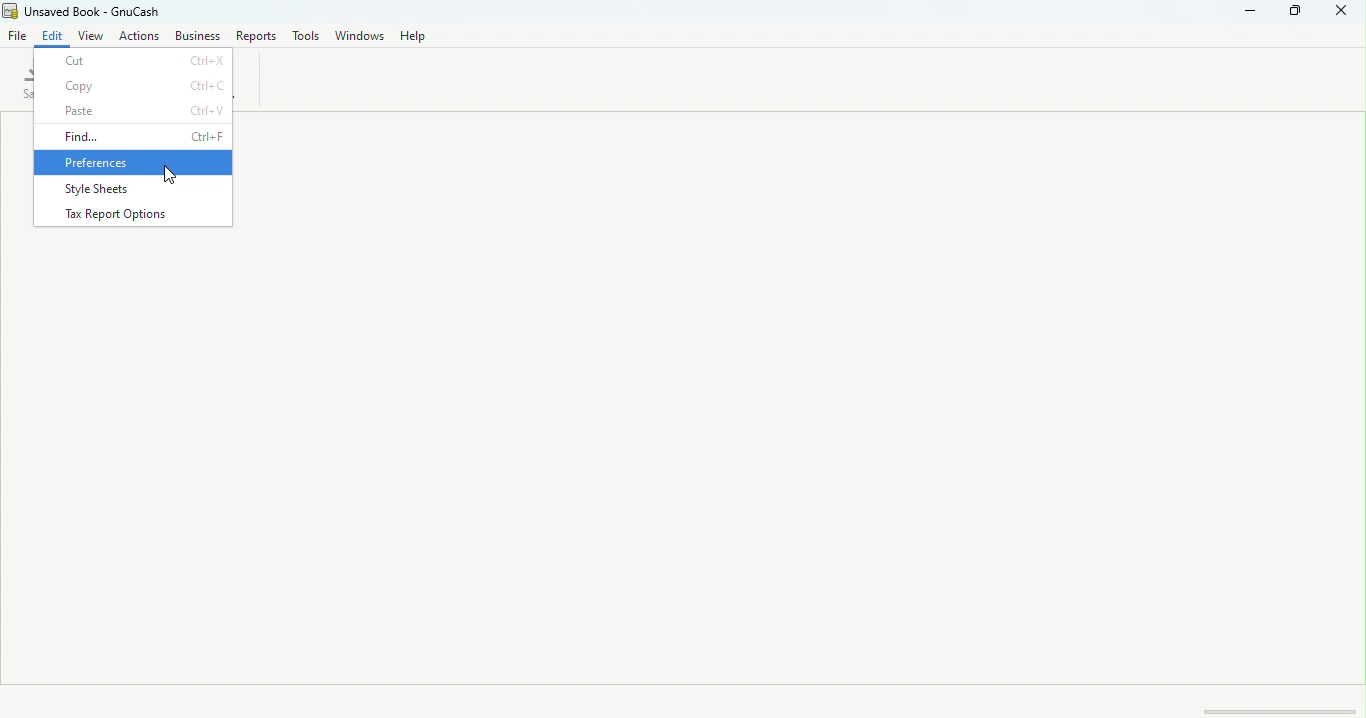  What do you see at coordinates (1346, 14) in the screenshot?
I see `Close` at bounding box center [1346, 14].